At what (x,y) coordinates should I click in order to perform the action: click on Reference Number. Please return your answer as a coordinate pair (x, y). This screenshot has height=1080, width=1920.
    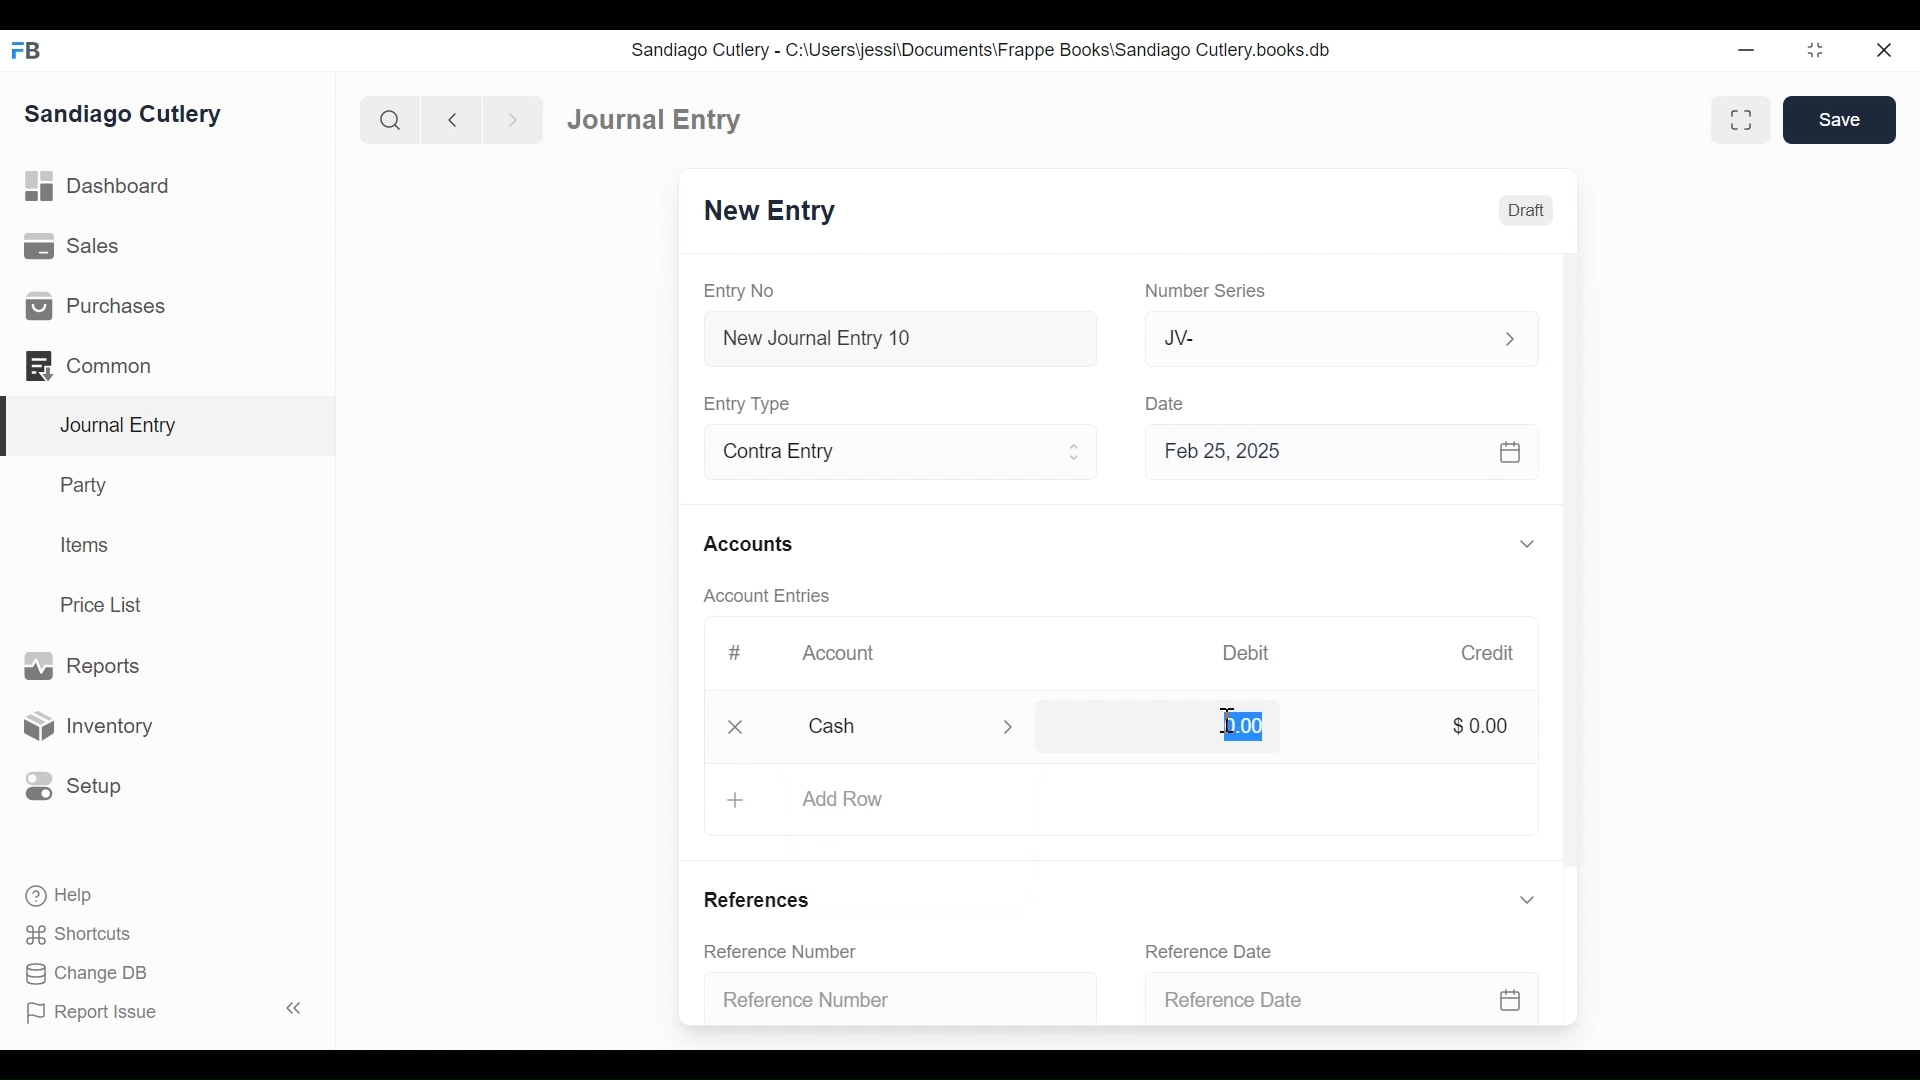
    Looking at the image, I should click on (784, 952).